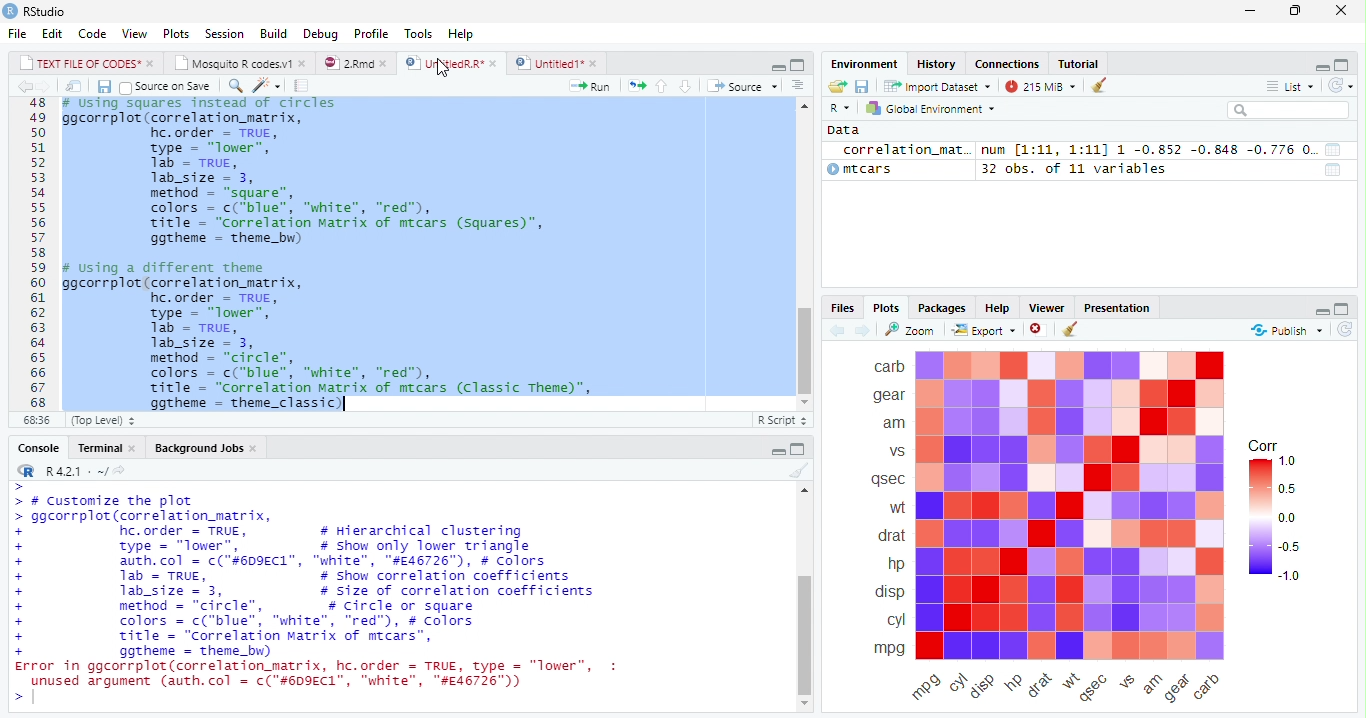 The height and width of the screenshot is (718, 1366). Describe the element at coordinates (452, 63) in the screenshot. I see ` UntitiedR` at that location.